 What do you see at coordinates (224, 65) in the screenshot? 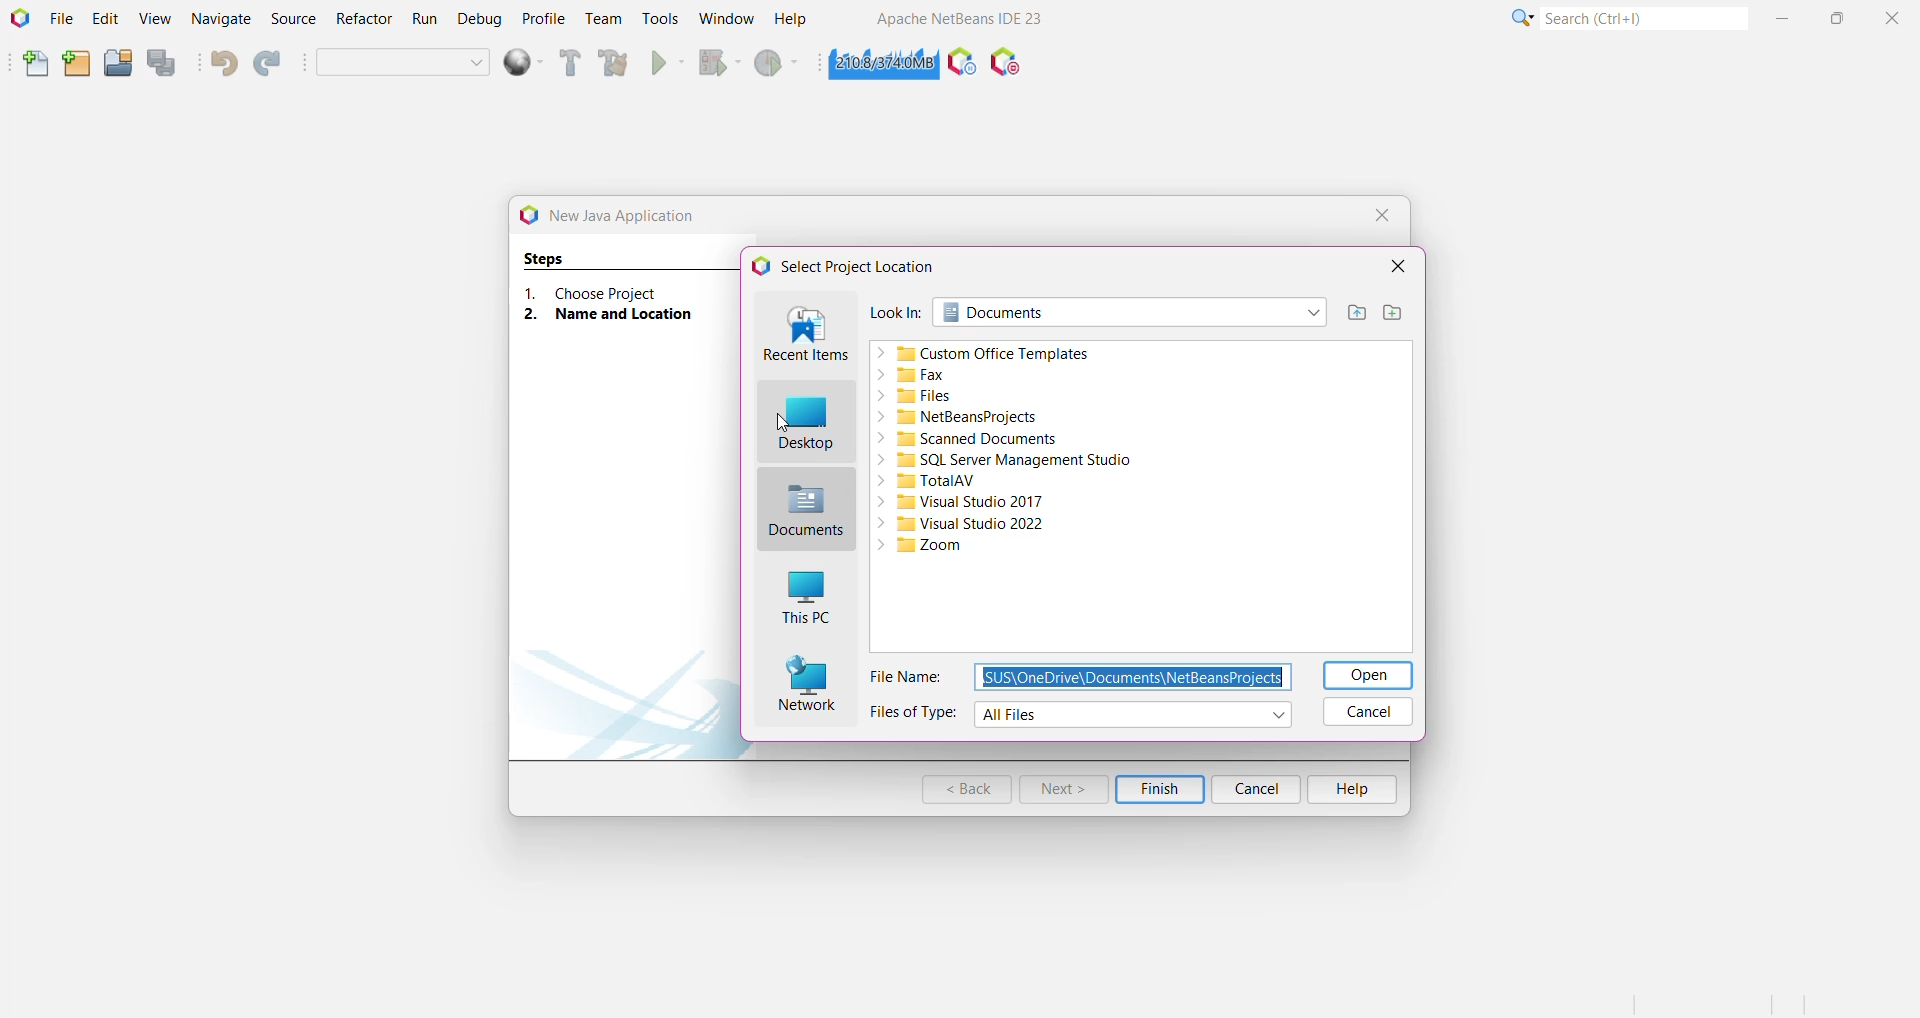
I see `Undo` at bounding box center [224, 65].